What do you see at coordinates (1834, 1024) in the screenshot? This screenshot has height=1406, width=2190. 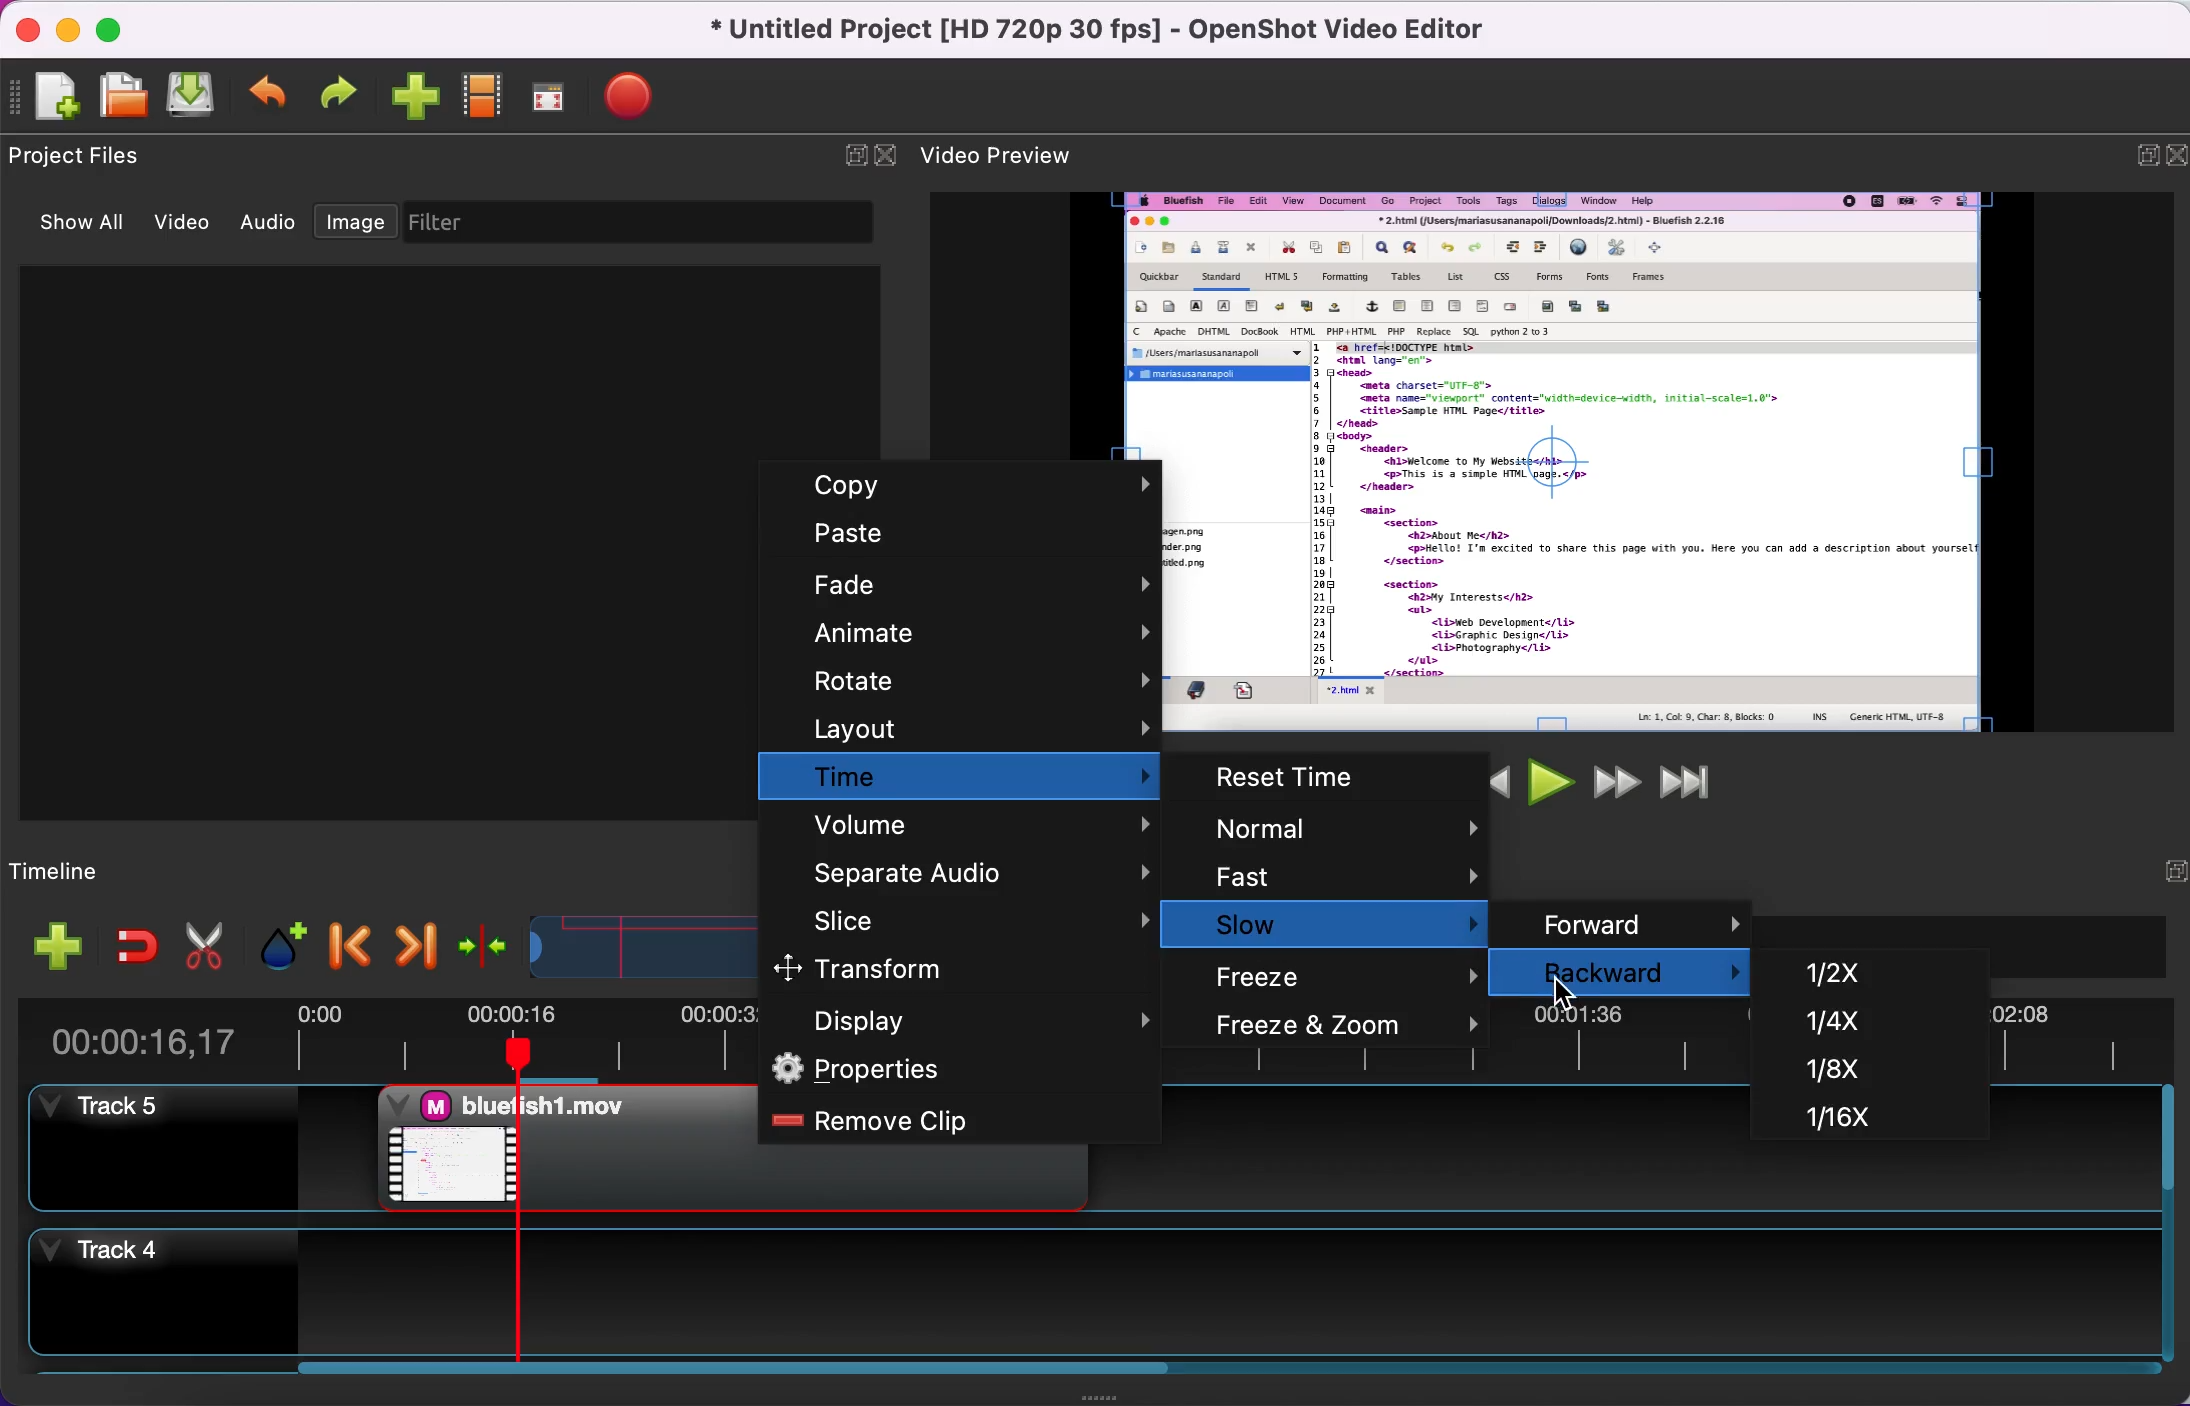 I see `1/4x` at bounding box center [1834, 1024].